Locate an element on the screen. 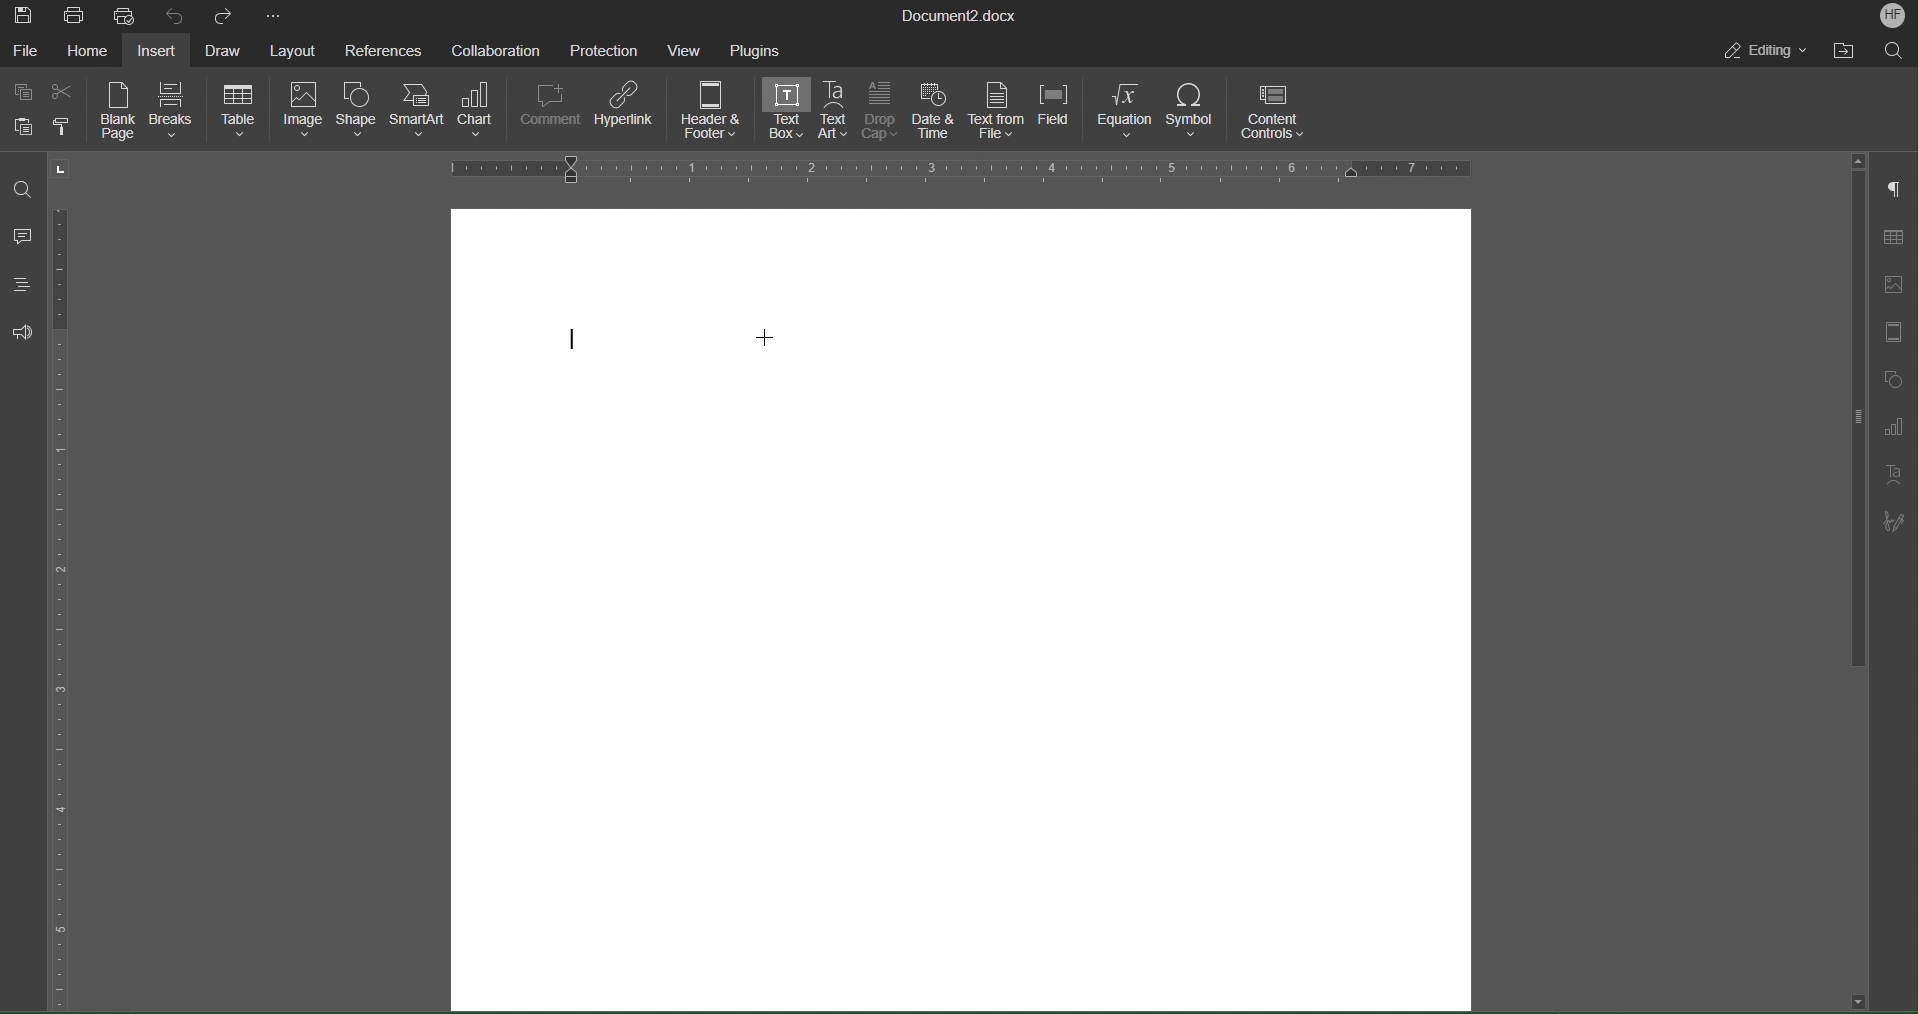  Editing is located at coordinates (1769, 53).